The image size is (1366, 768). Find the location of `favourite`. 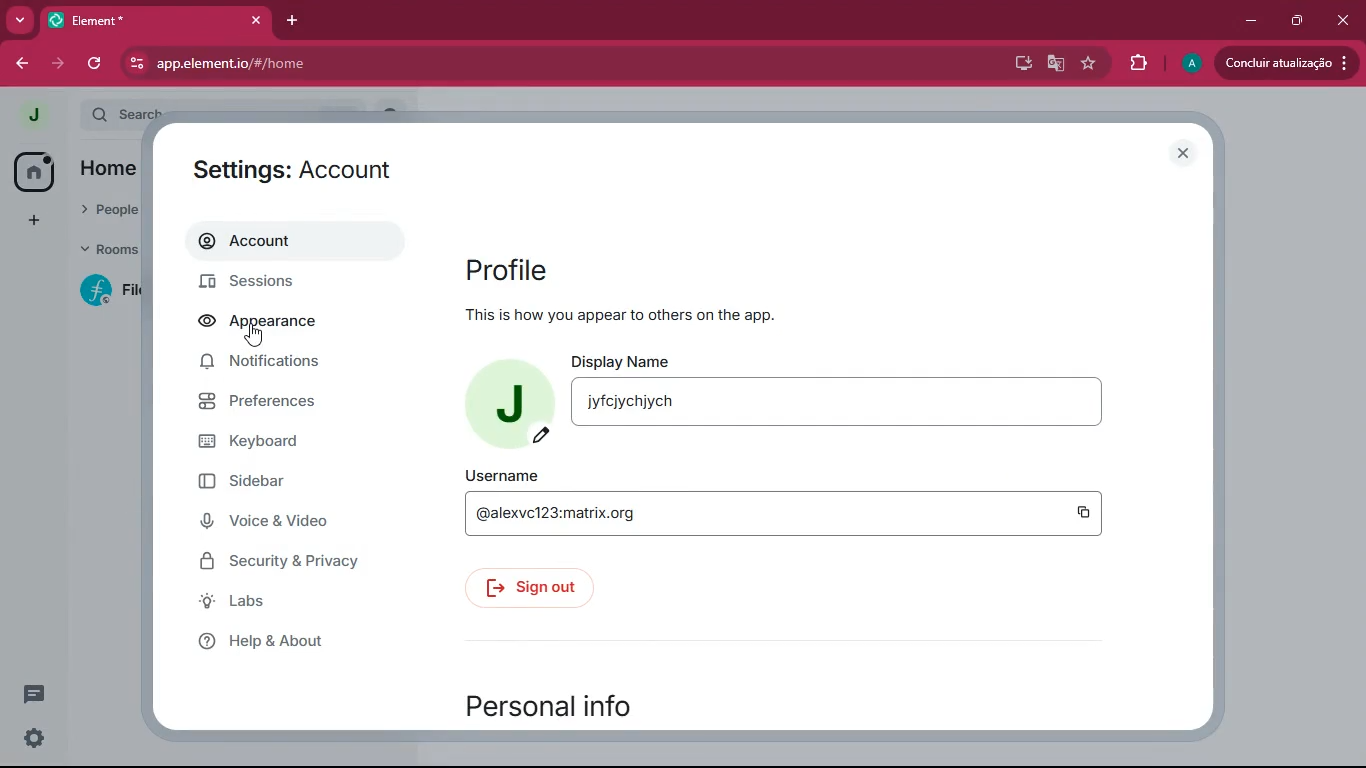

favourite is located at coordinates (1087, 65).